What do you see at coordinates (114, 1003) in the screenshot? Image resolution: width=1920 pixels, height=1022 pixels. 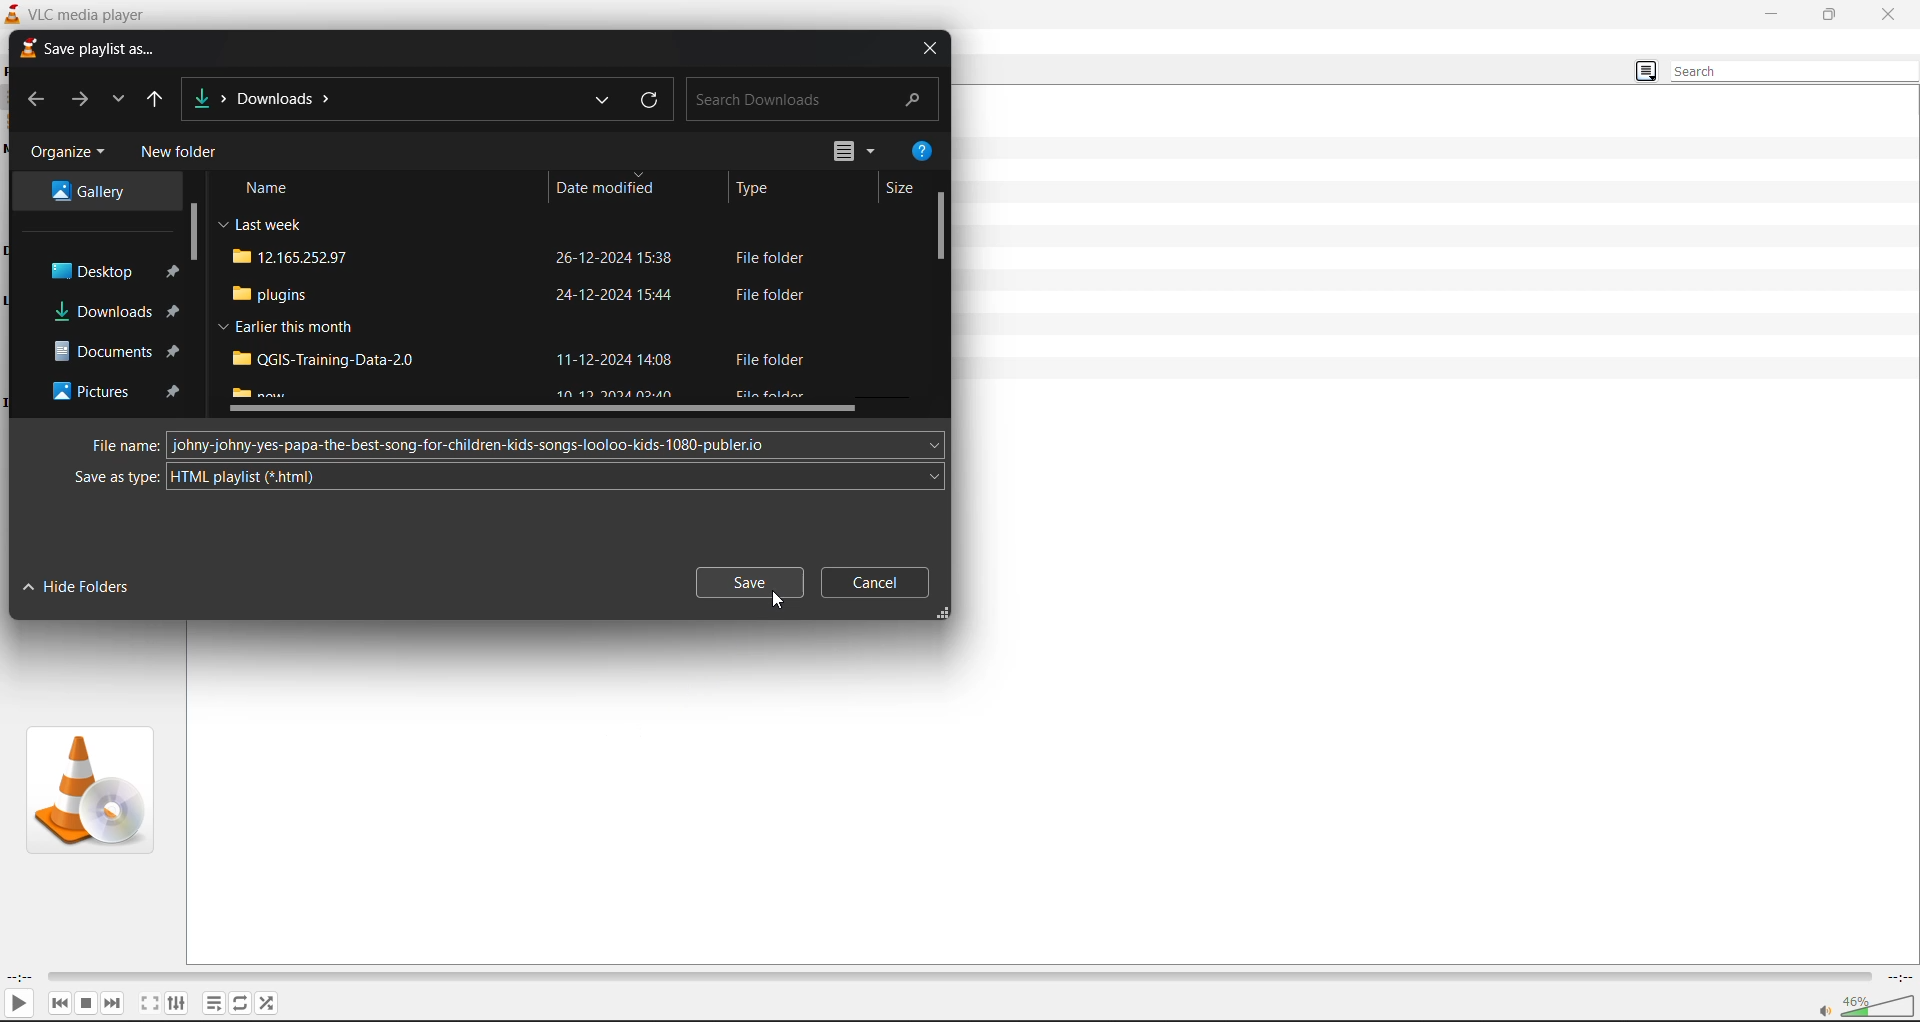 I see `next` at bounding box center [114, 1003].